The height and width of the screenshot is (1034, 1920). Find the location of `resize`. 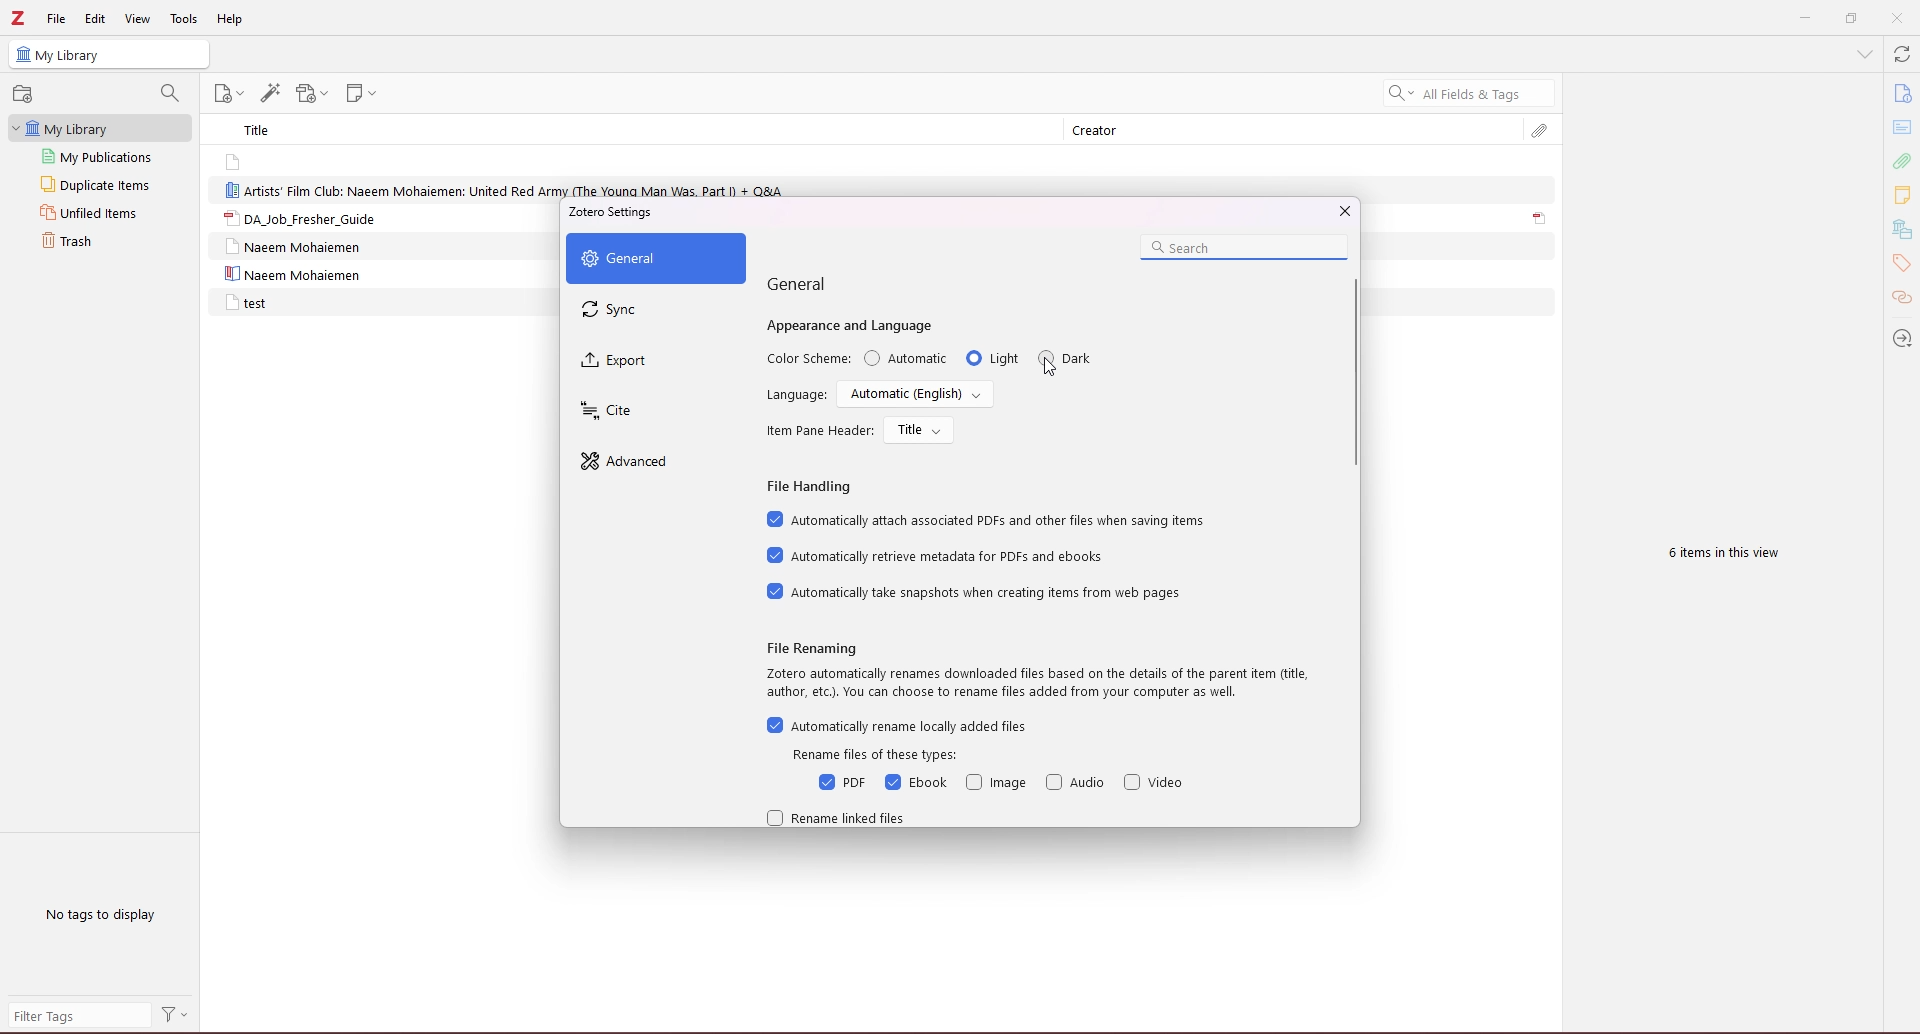

resize is located at coordinates (1850, 19).